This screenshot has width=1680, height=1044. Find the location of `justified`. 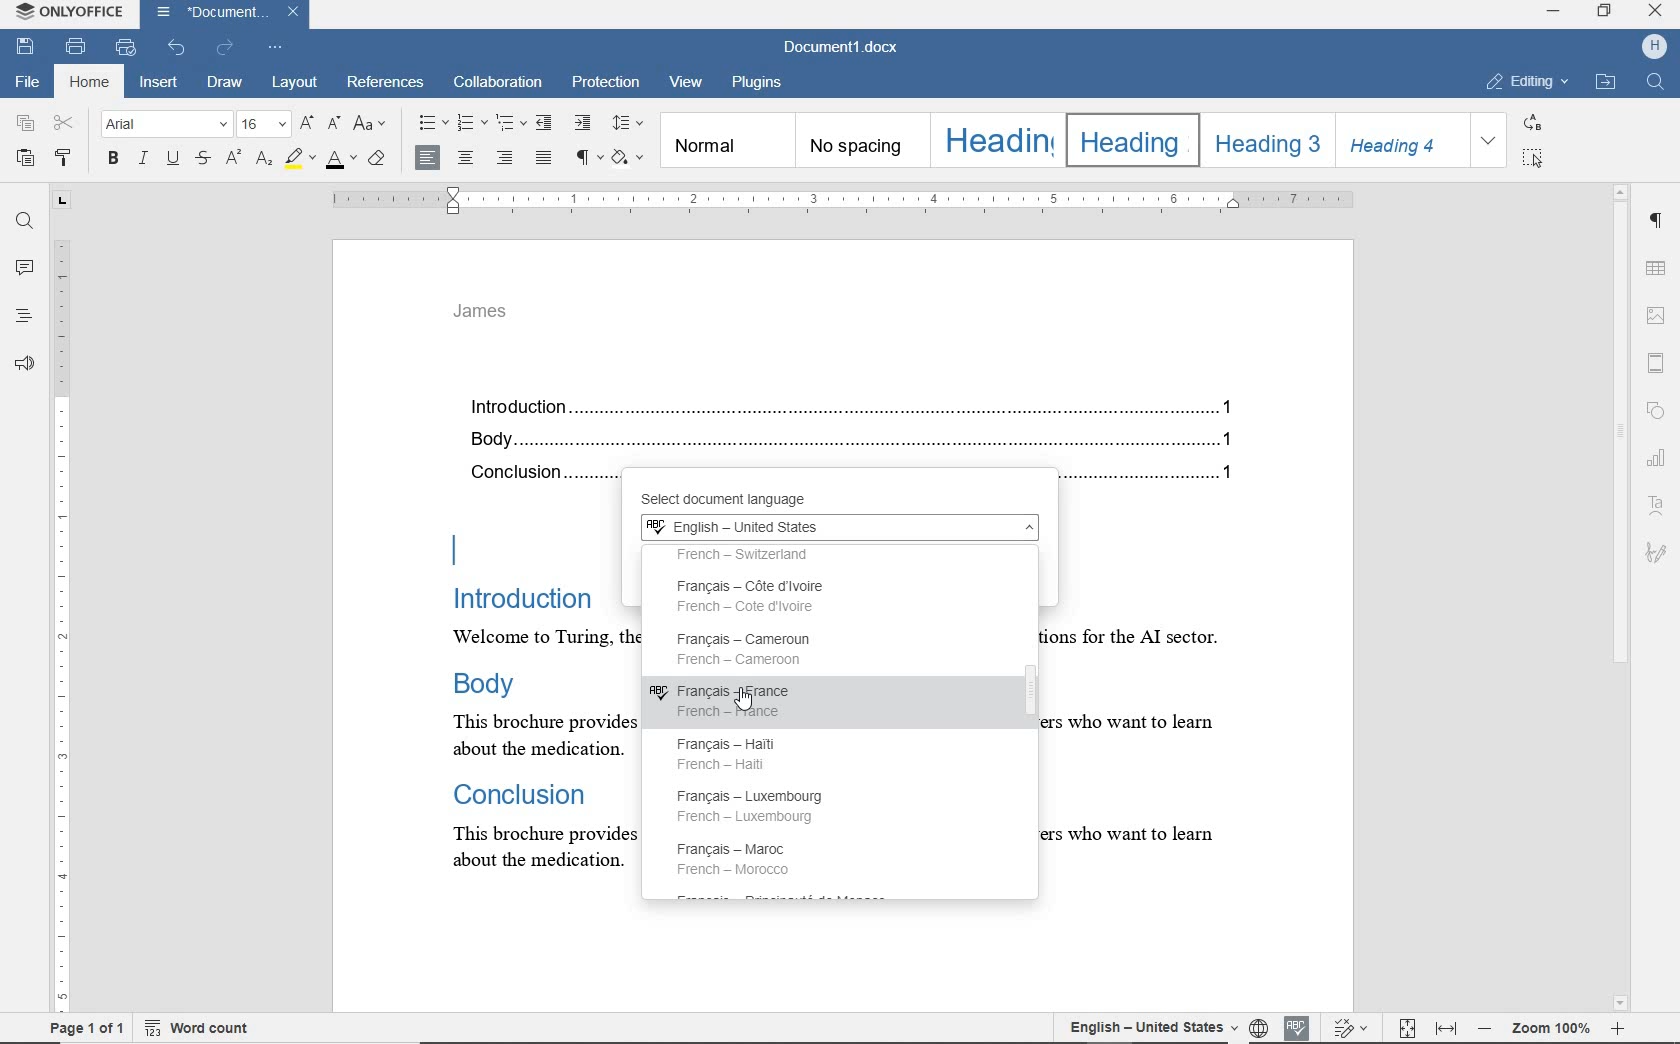

justified is located at coordinates (545, 159).